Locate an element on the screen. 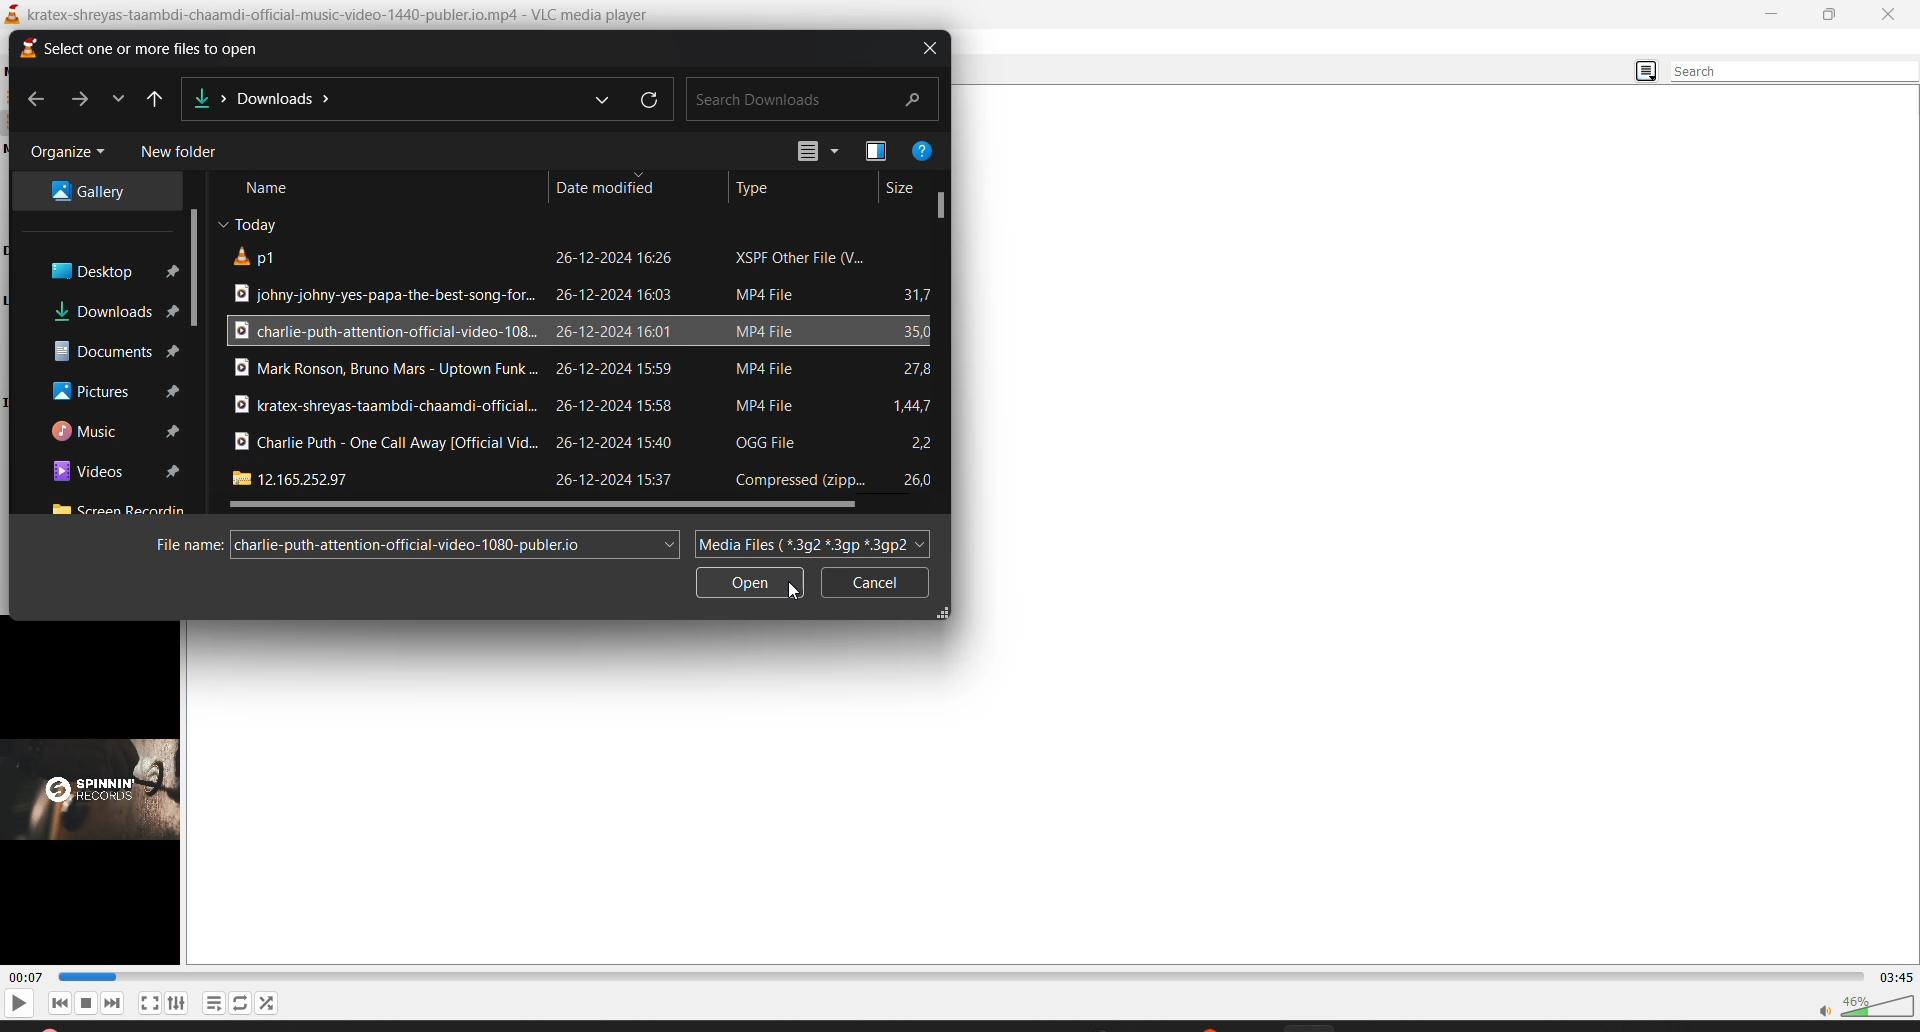  date modified is located at coordinates (617, 257).